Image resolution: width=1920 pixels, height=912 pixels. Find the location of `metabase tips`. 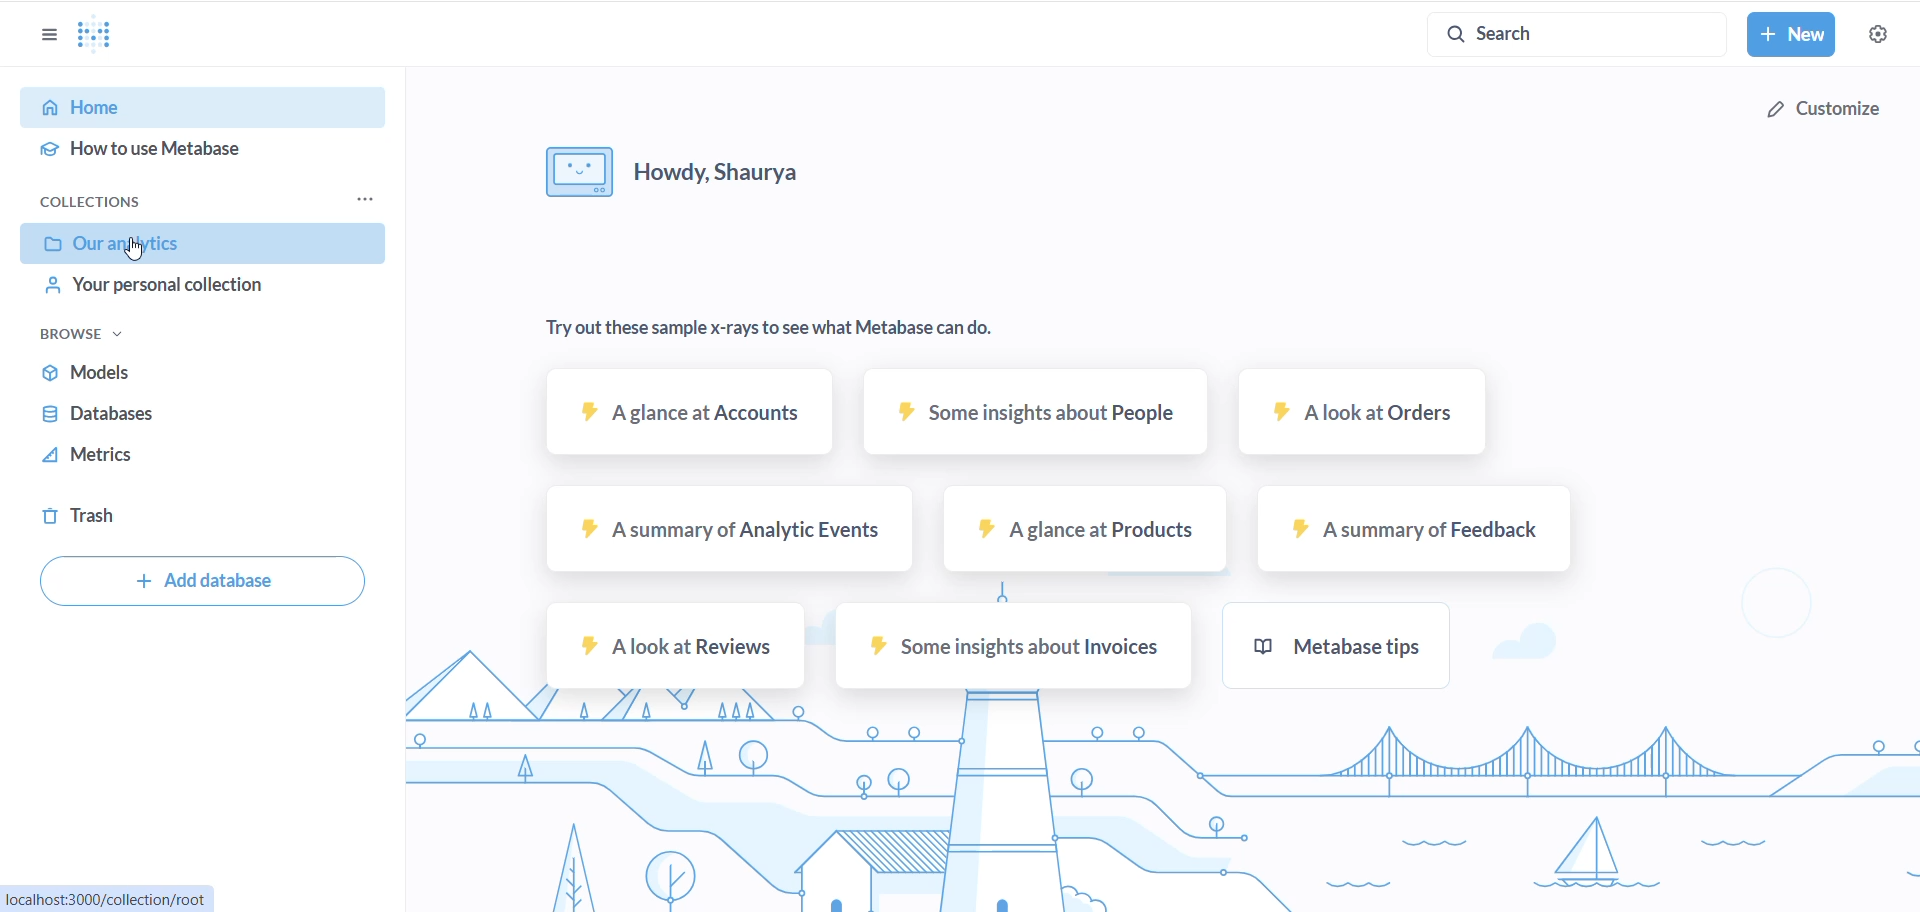

metabase tips is located at coordinates (1347, 648).